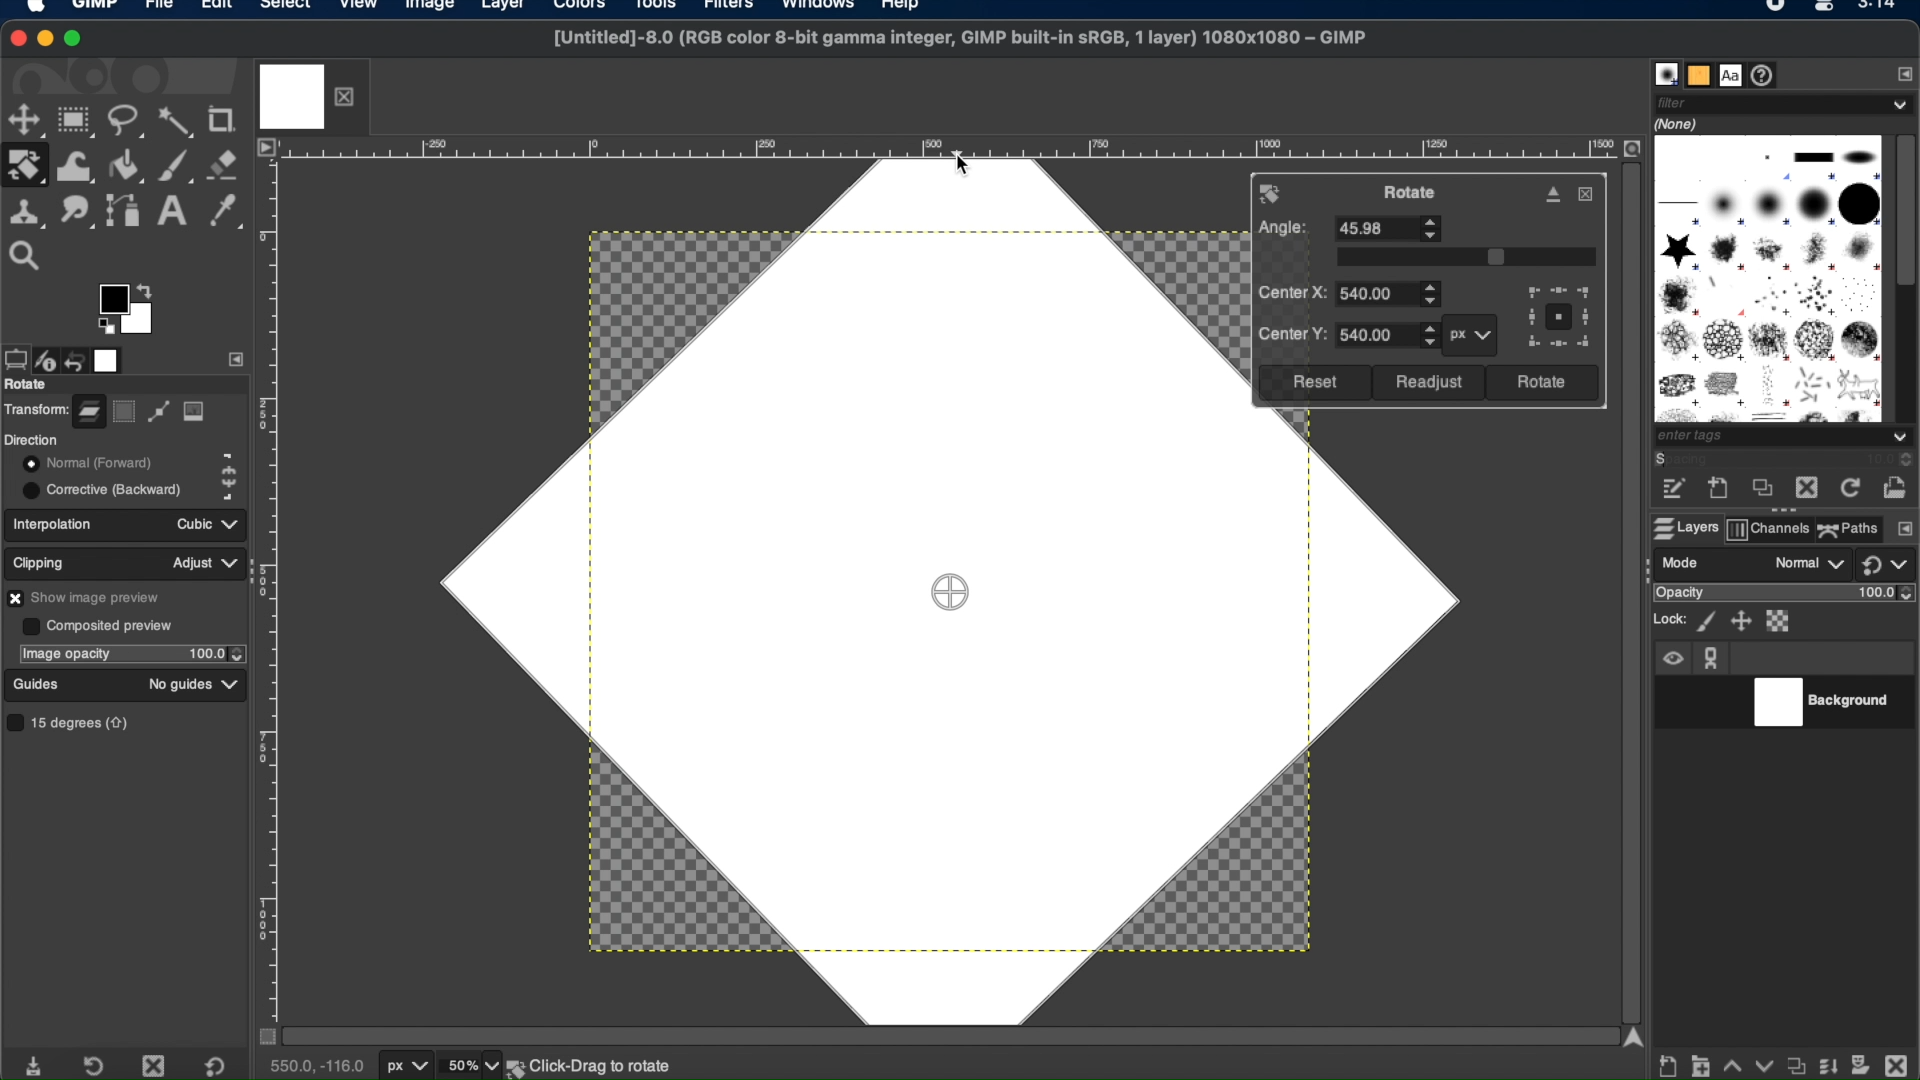 Image resolution: width=1920 pixels, height=1080 pixels. I want to click on rotate, so click(1414, 192).